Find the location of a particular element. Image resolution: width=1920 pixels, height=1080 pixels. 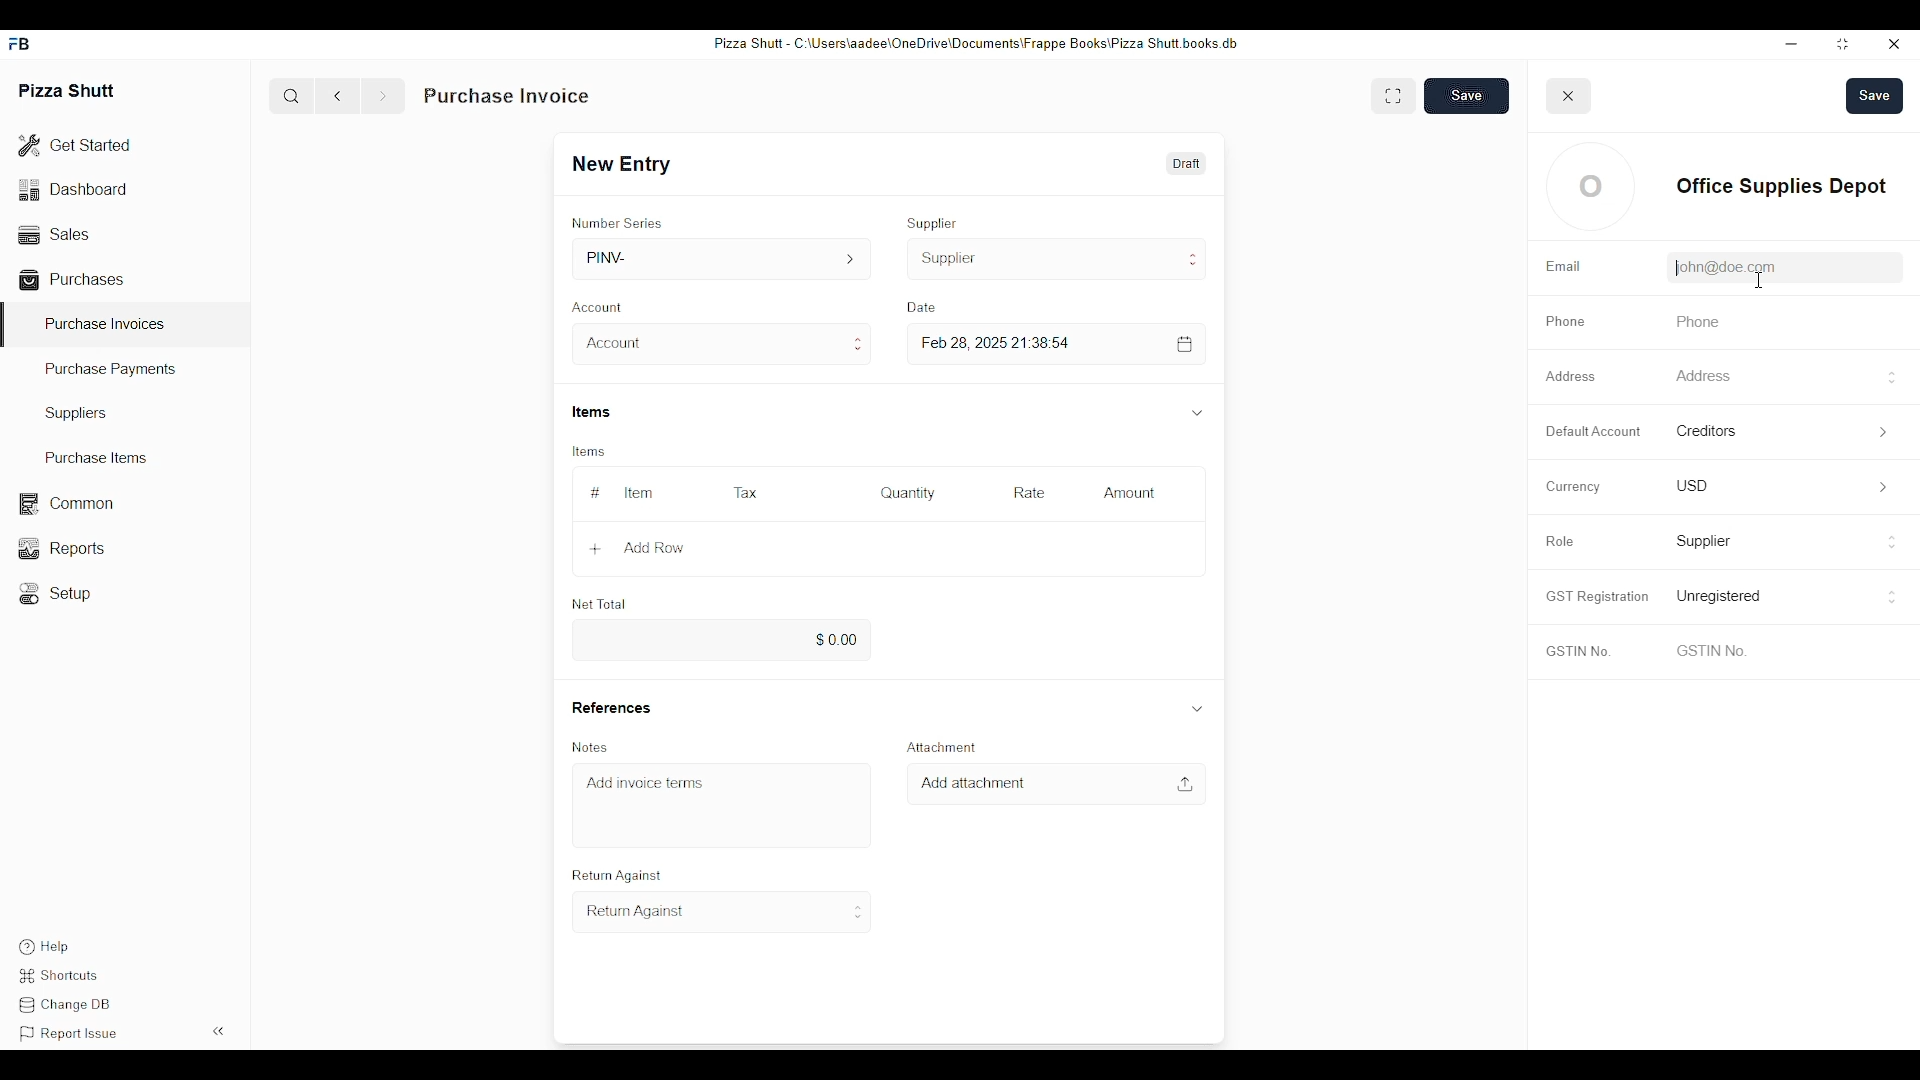

Return Against  is located at coordinates (723, 912).